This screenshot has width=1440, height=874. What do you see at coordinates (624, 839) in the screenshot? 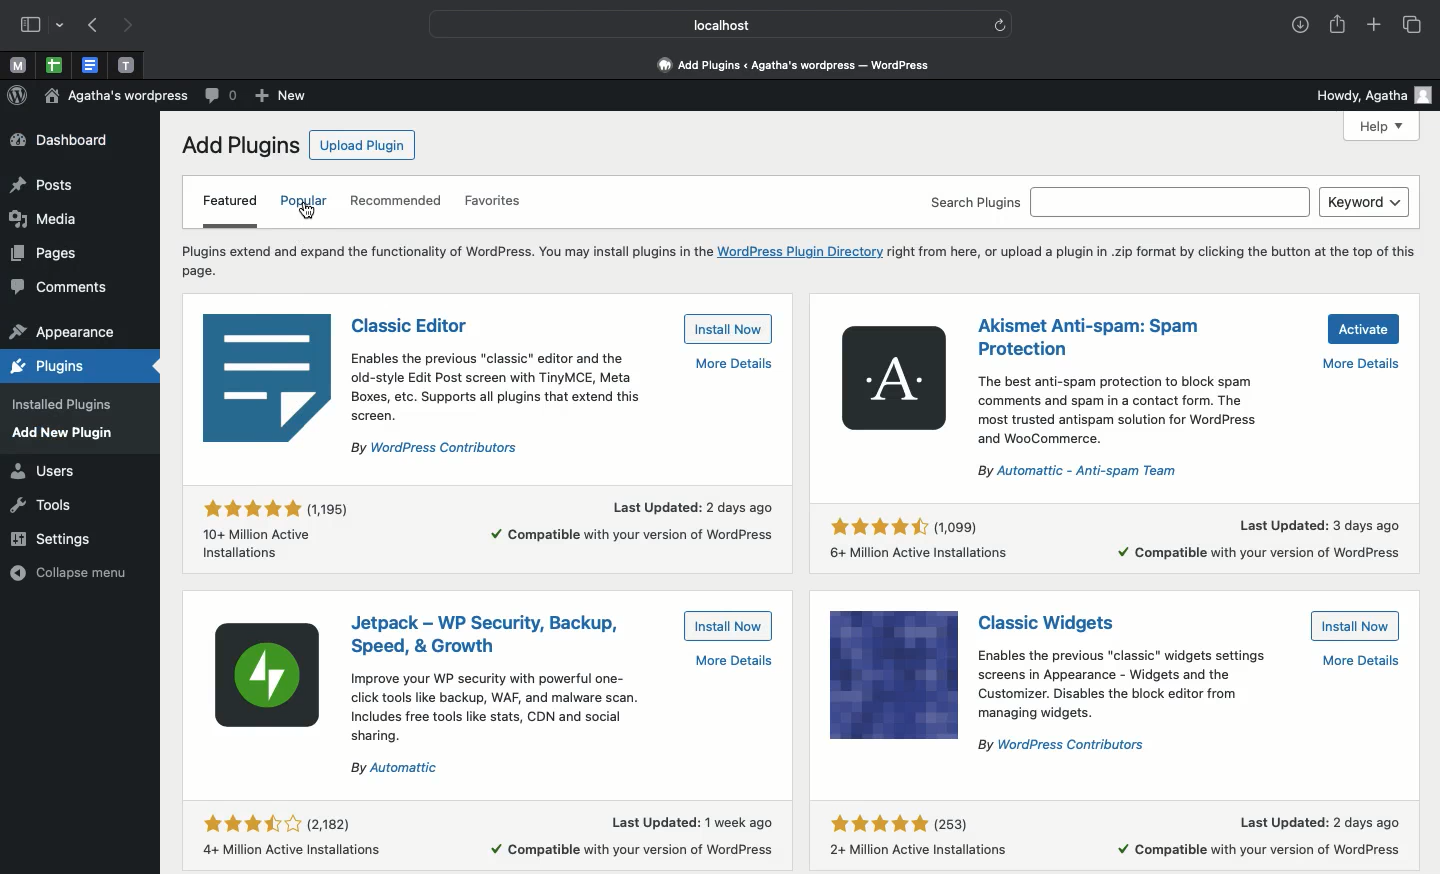
I see `More details` at bounding box center [624, 839].